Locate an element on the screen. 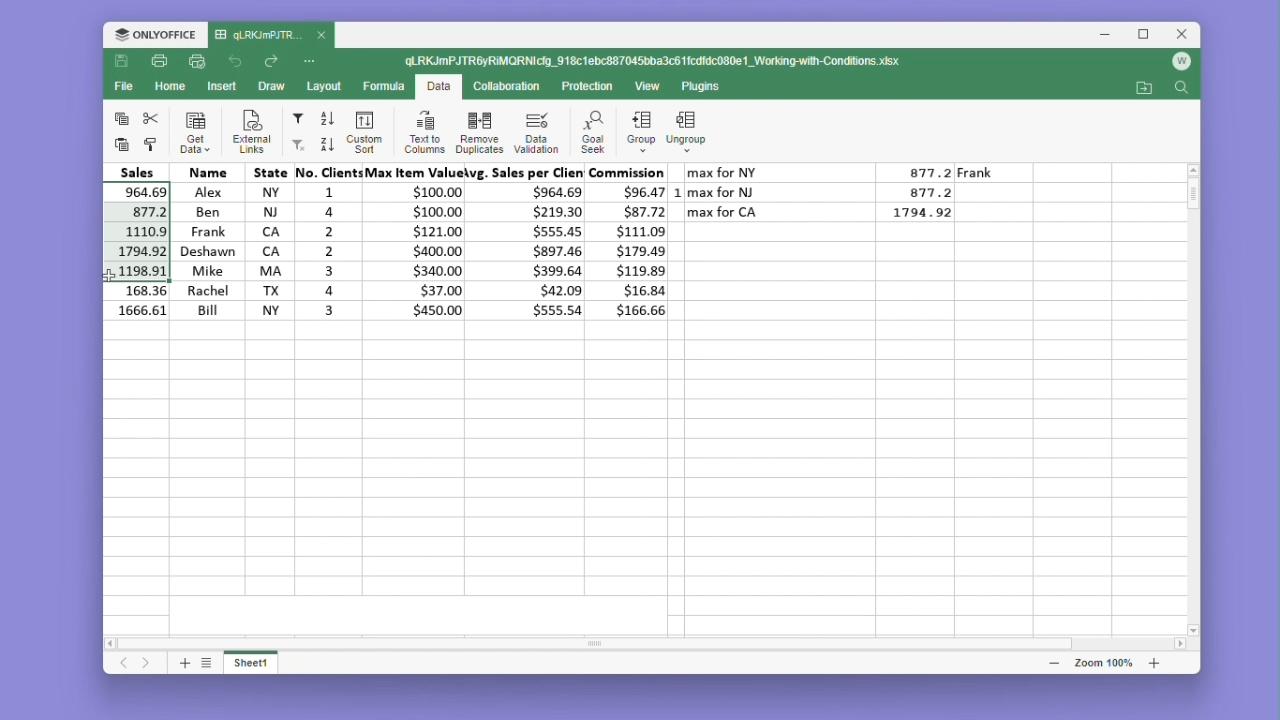 The height and width of the screenshot is (720, 1280). Text to columns is located at coordinates (424, 131).